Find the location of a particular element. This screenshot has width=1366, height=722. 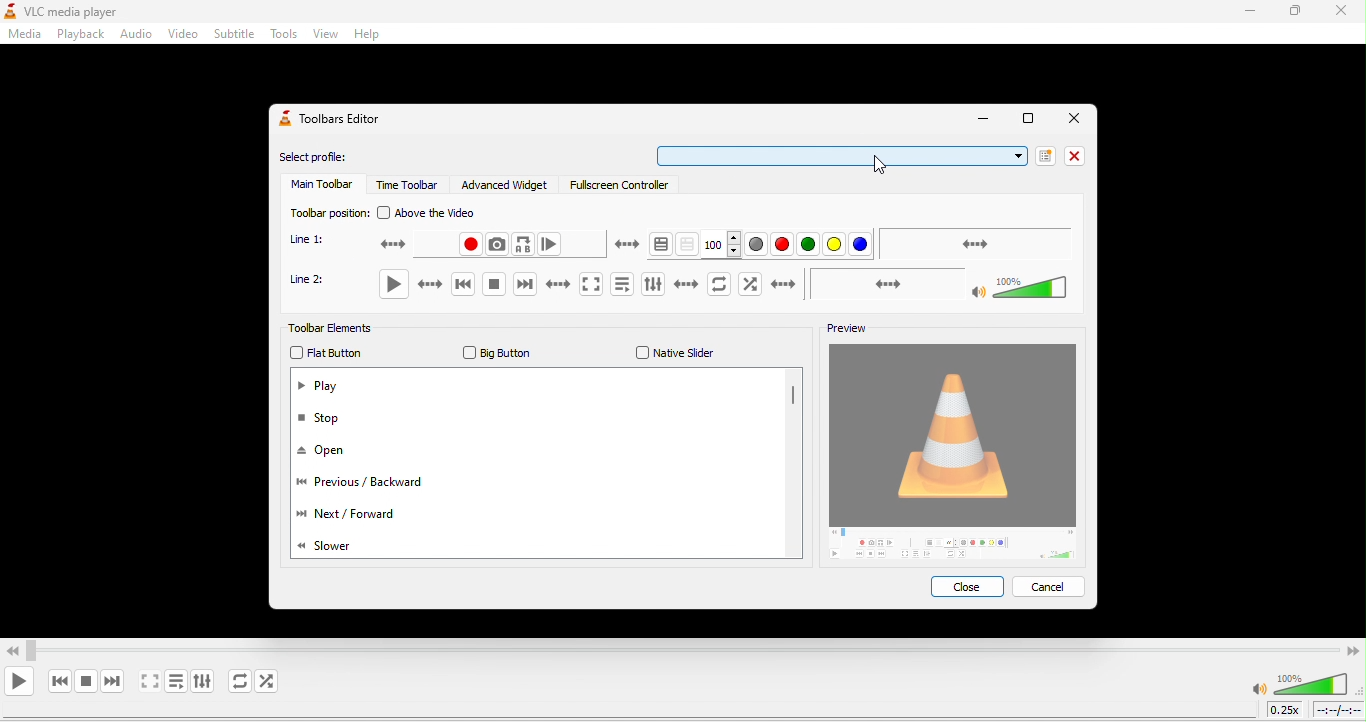

big button is located at coordinates (500, 351).